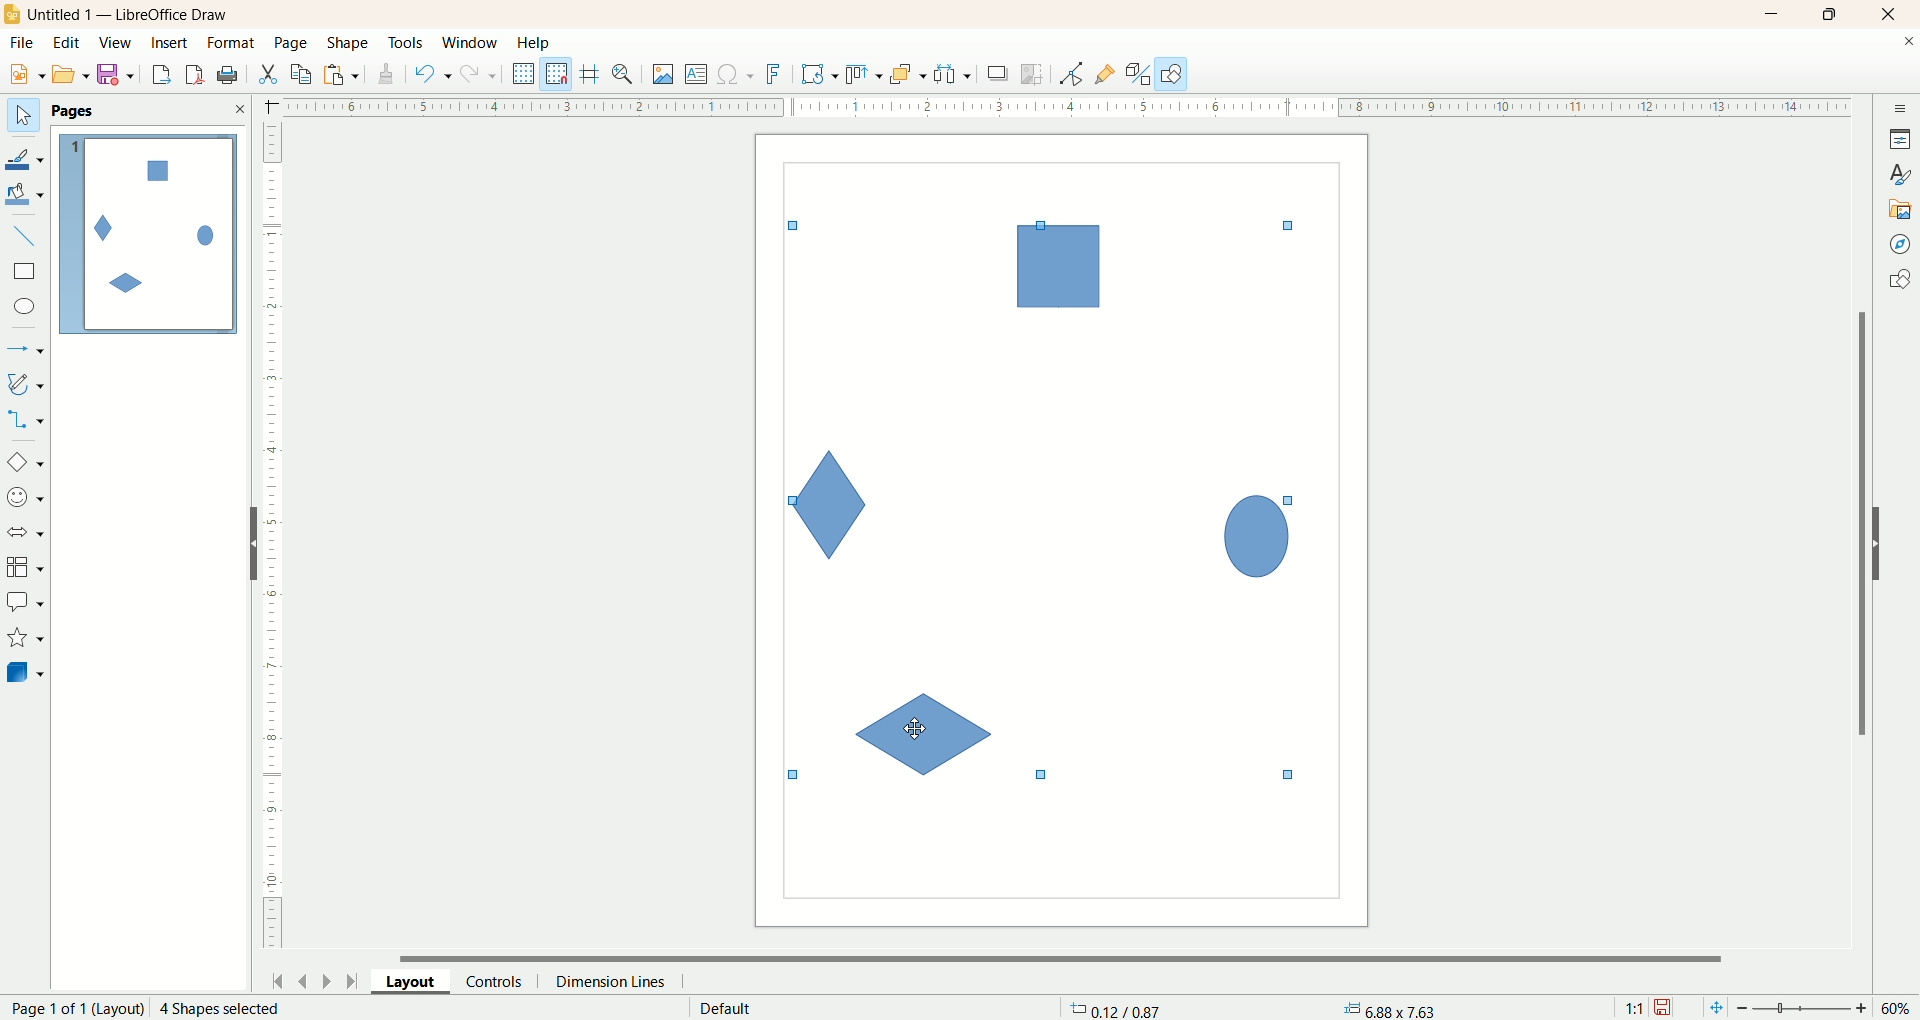 The height and width of the screenshot is (1020, 1920). Describe the element at coordinates (197, 74) in the screenshot. I see `print` at that location.